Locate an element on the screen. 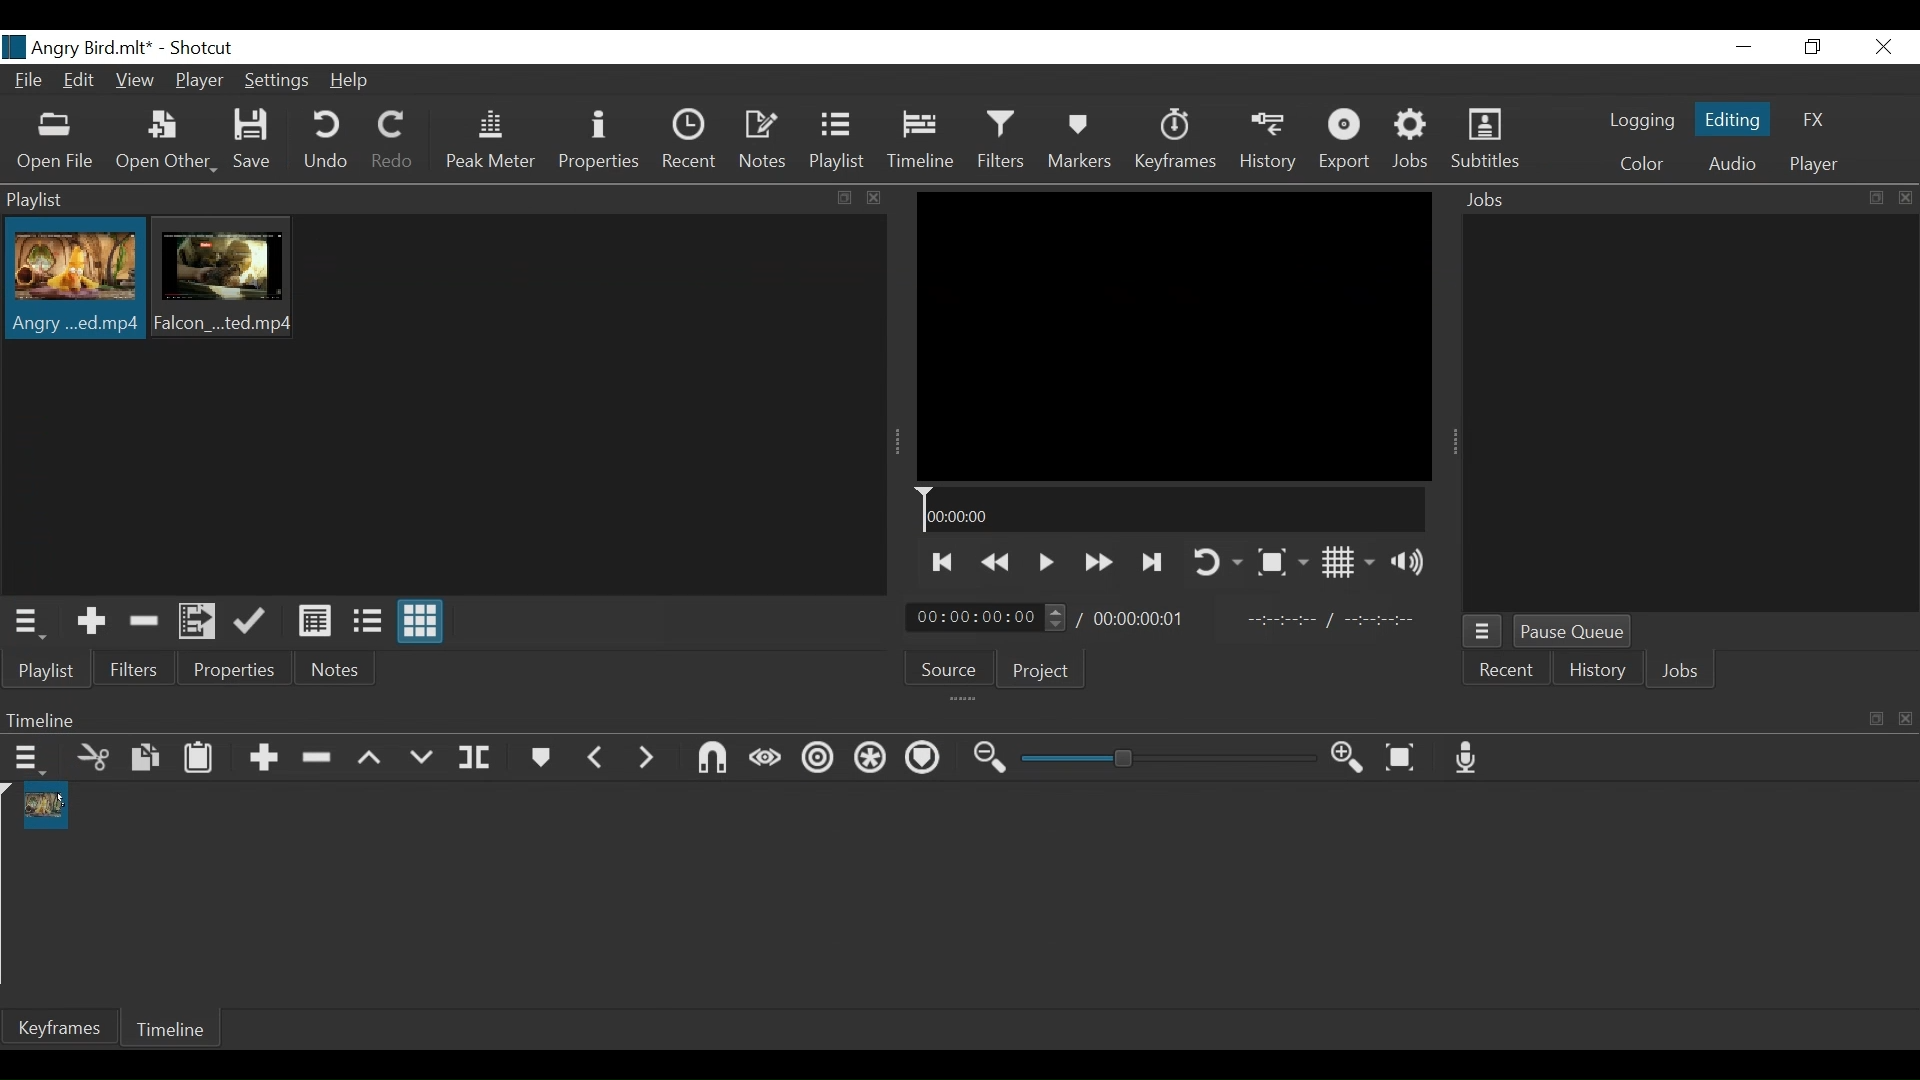  Zoom timeline out is located at coordinates (993, 759).